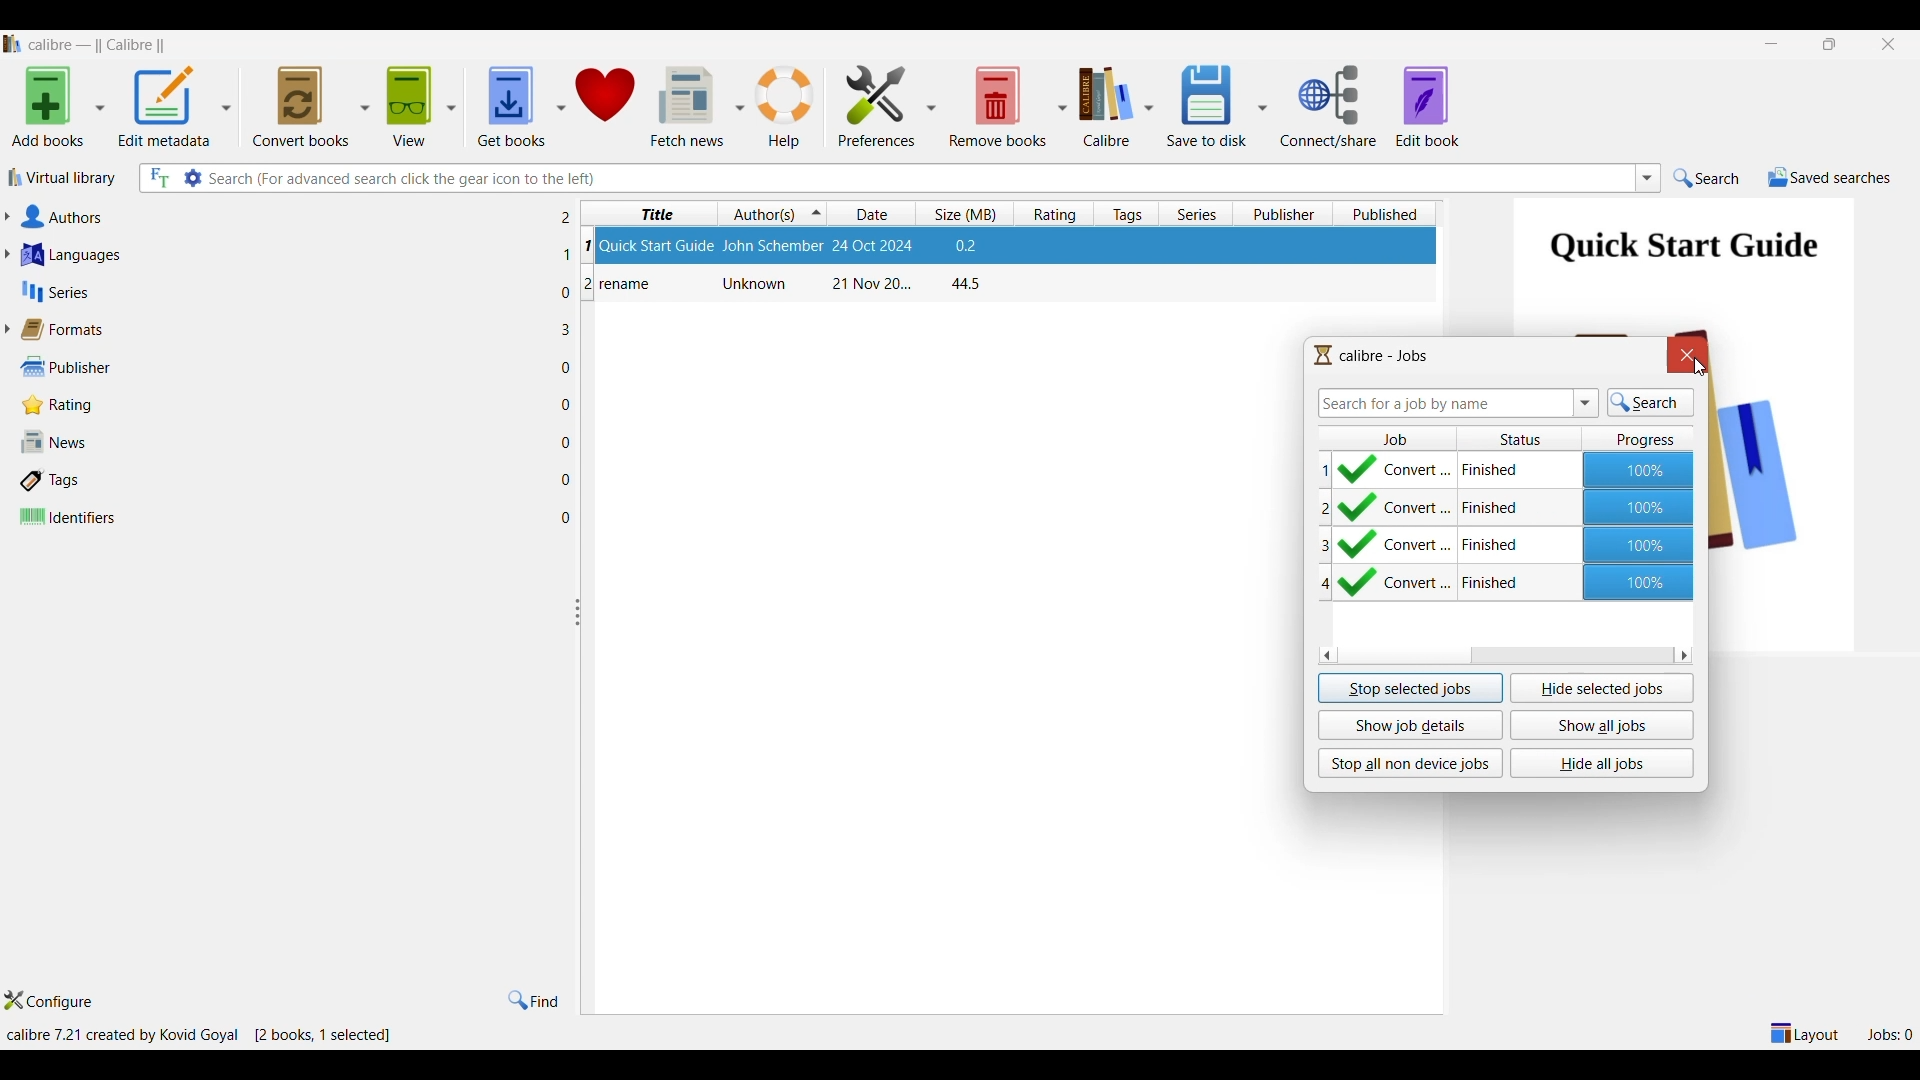 The height and width of the screenshot is (1080, 1920). What do you see at coordinates (103, 45) in the screenshot?
I see `Software name` at bounding box center [103, 45].